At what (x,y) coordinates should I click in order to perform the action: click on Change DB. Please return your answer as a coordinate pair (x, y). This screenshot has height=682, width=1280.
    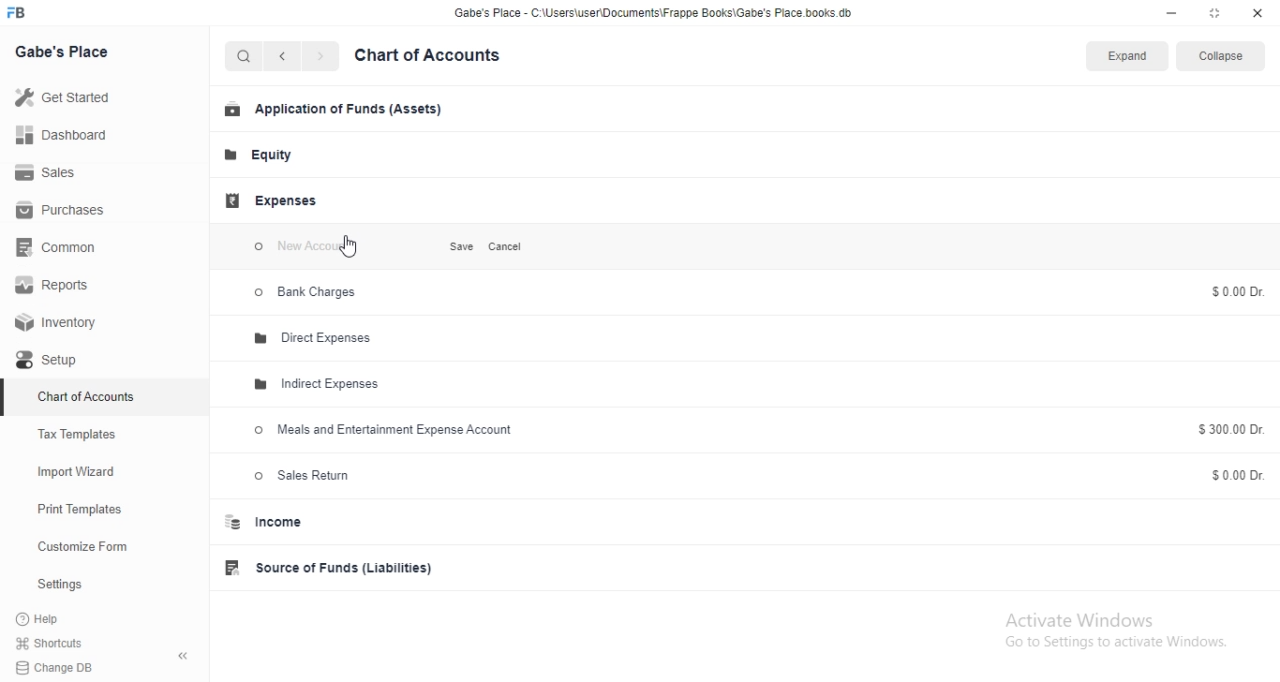
    Looking at the image, I should click on (100, 667).